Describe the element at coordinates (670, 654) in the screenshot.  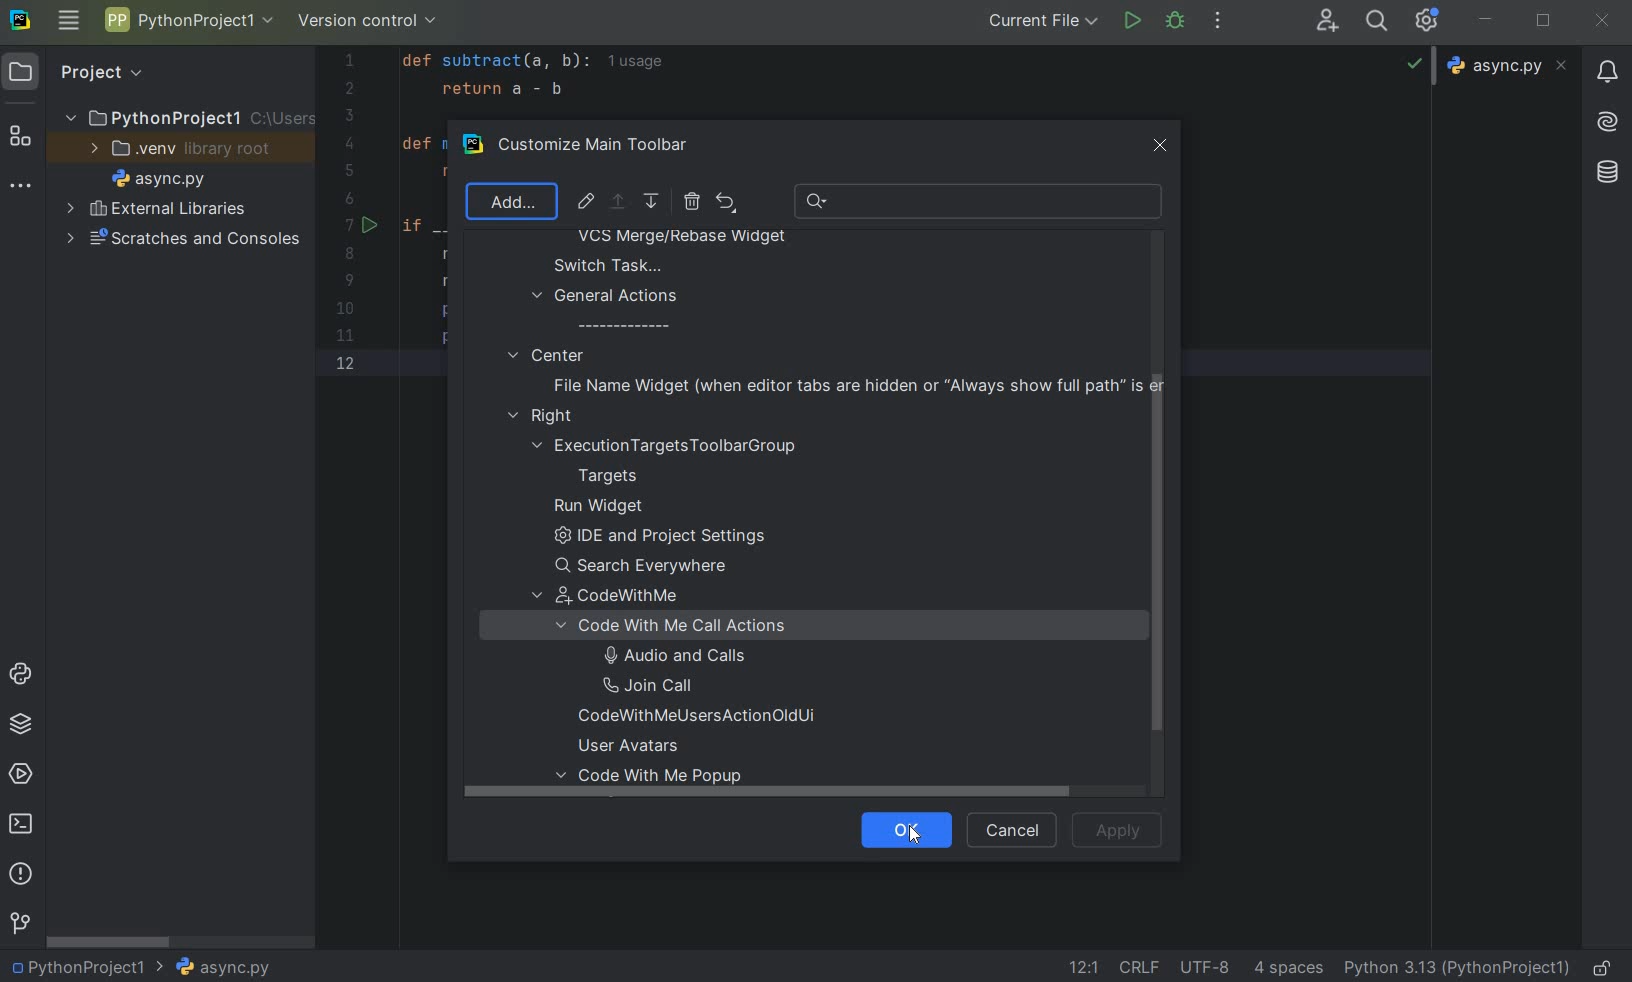
I see `audio and calls` at that location.